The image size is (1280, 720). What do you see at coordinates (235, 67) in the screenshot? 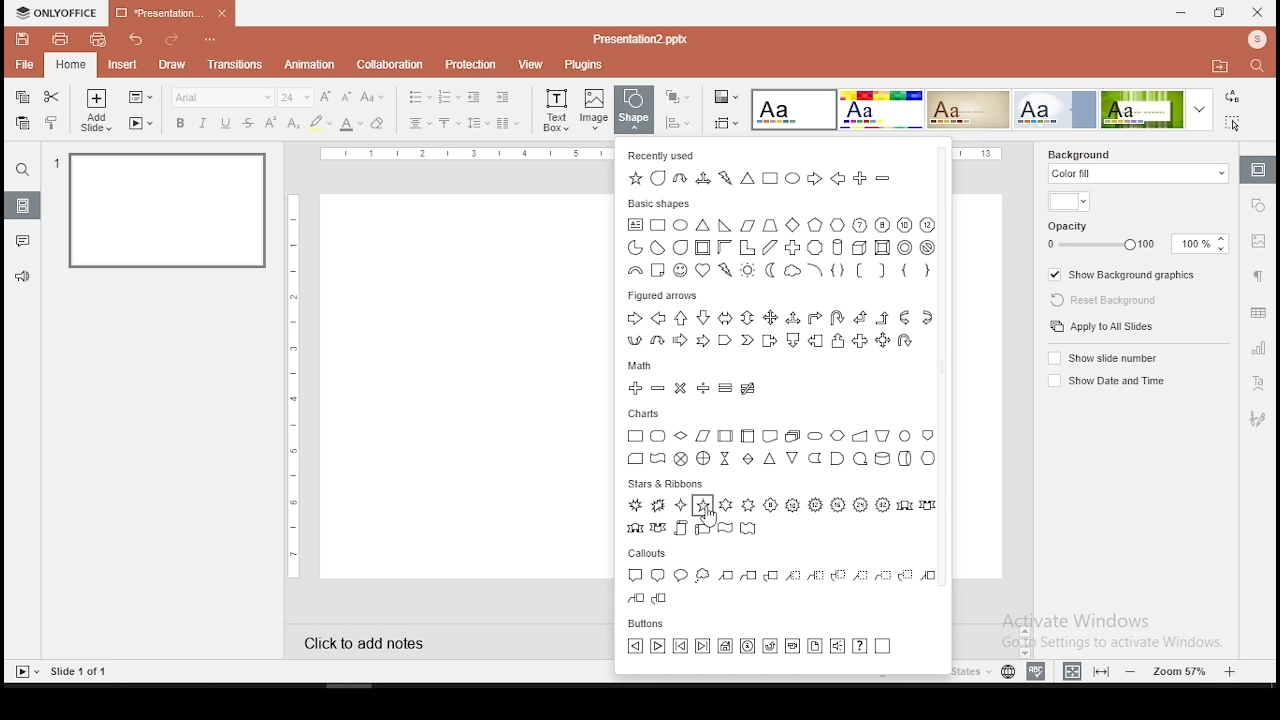
I see `transitions` at bounding box center [235, 67].